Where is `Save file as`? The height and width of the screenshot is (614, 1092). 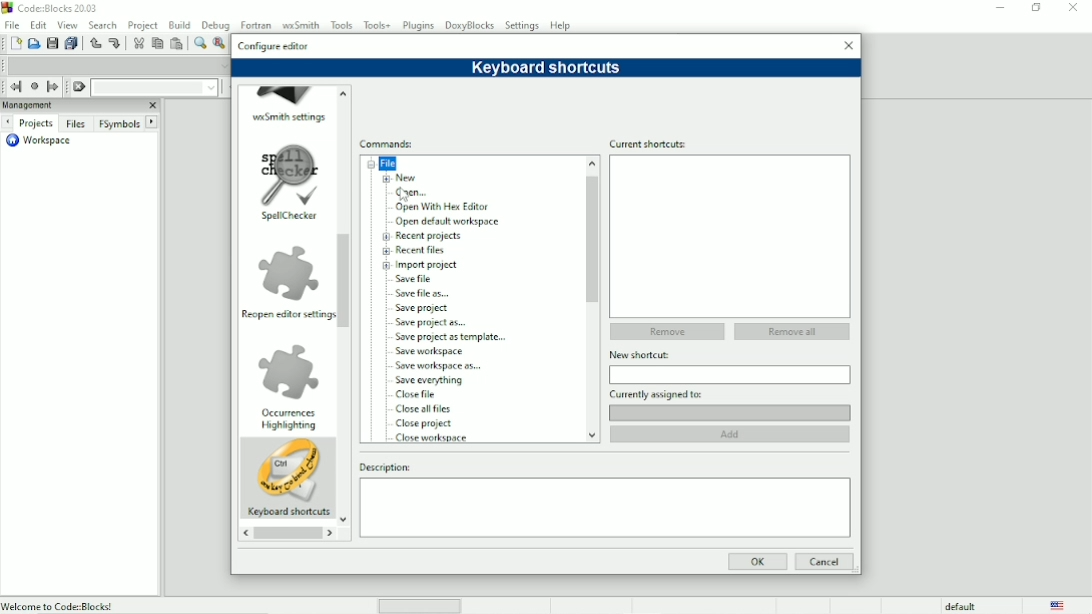
Save file as is located at coordinates (423, 293).